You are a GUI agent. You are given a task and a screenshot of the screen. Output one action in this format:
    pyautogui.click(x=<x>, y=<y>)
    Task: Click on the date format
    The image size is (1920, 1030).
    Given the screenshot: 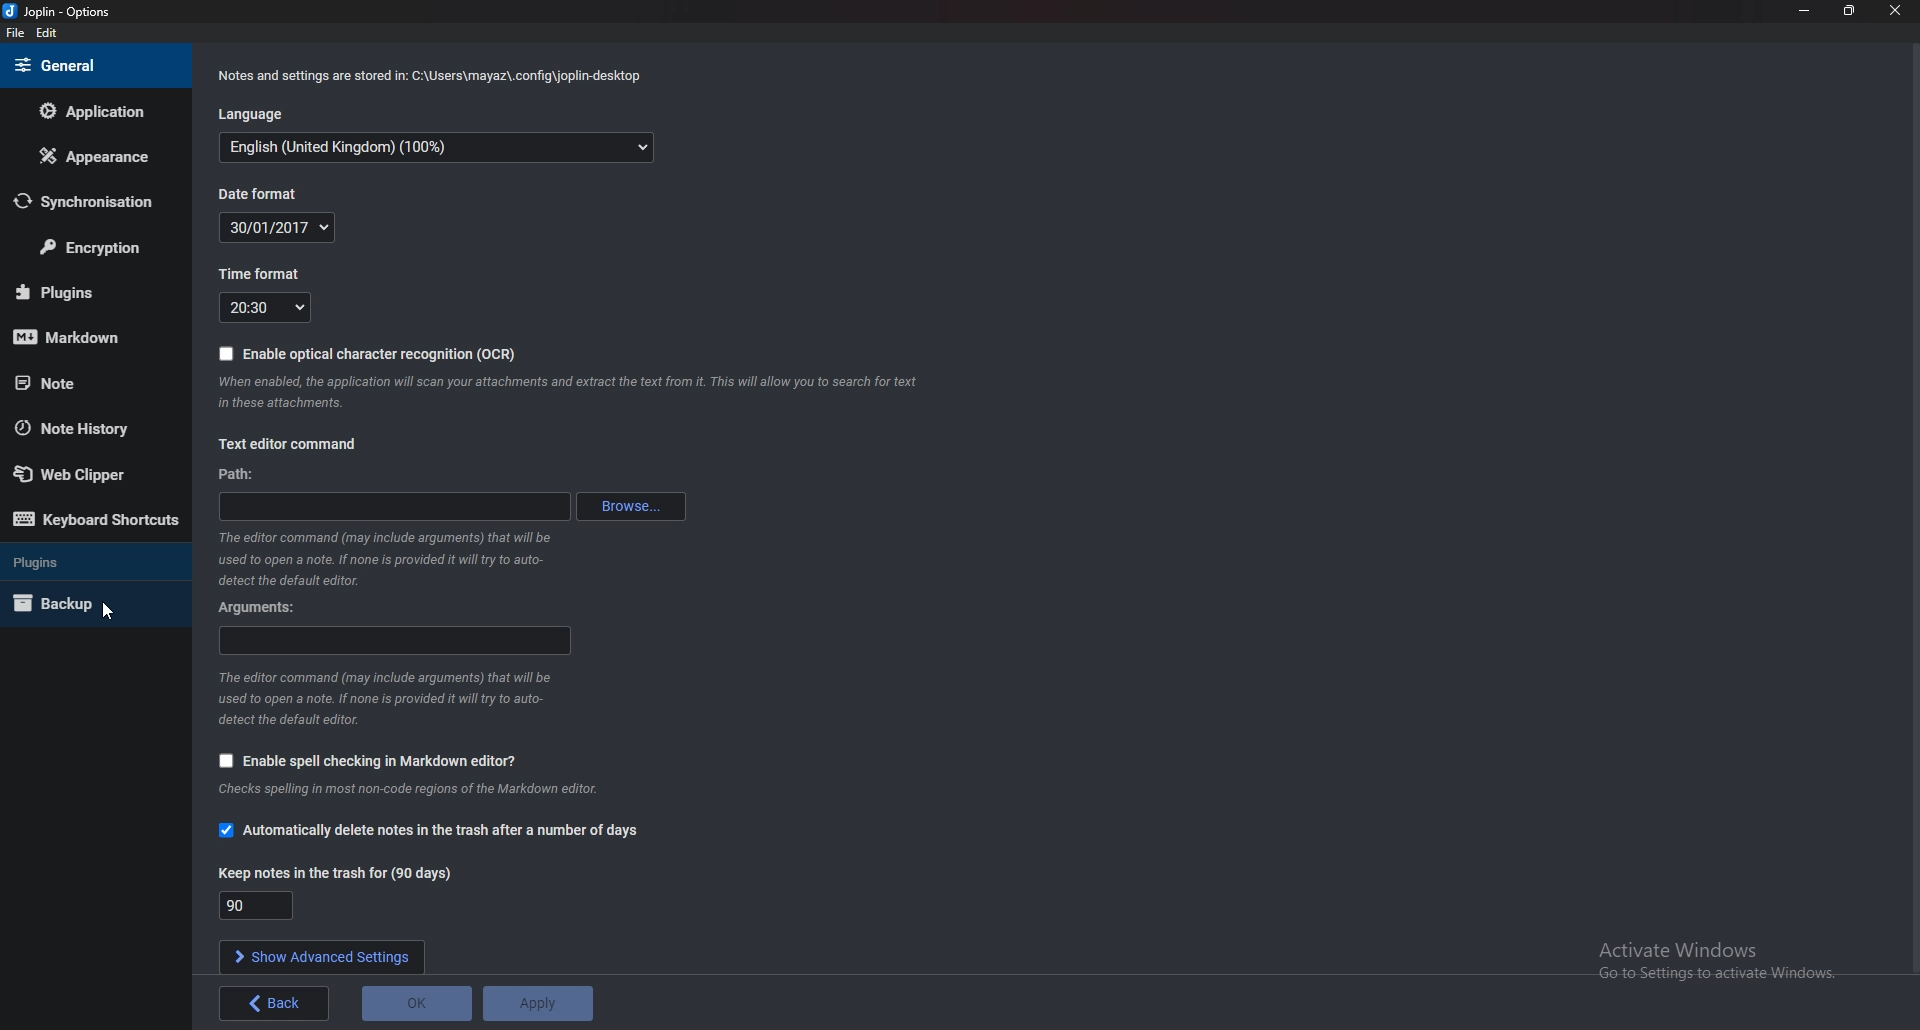 What is the action you would take?
    pyautogui.click(x=279, y=225)
    